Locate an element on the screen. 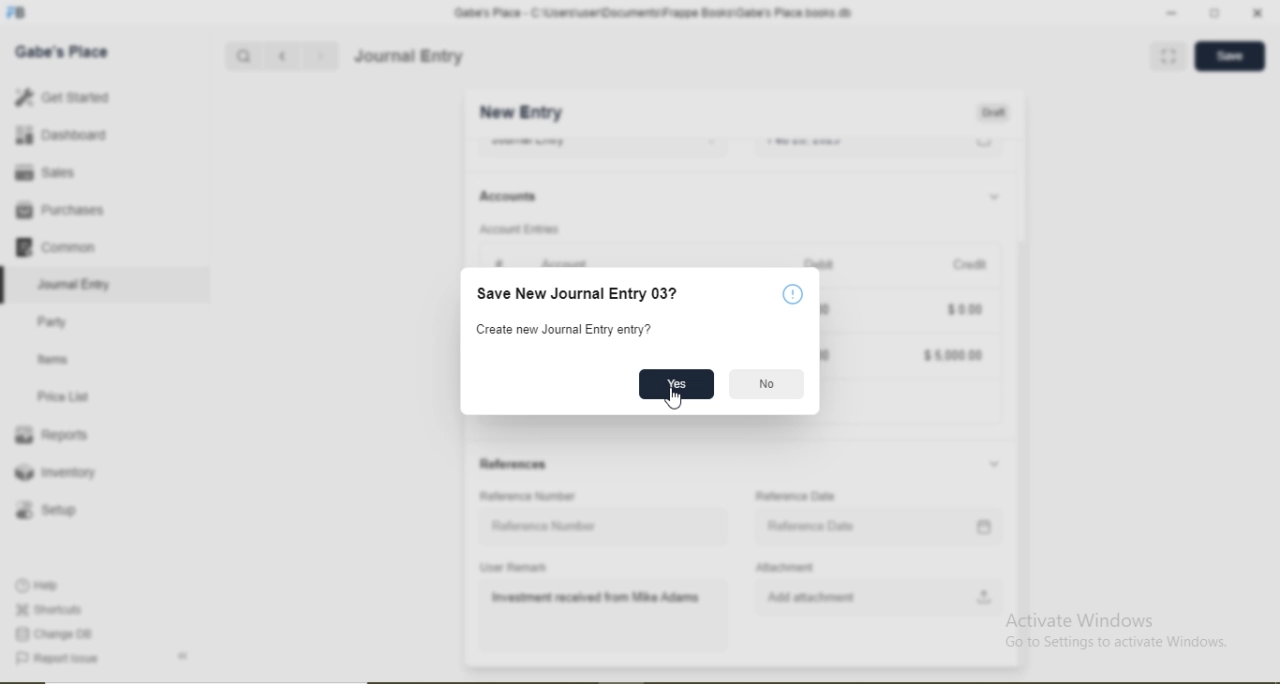 The height and width of the screenshot is (684, 1280). Full screen is located at coordinates (1169, 55).